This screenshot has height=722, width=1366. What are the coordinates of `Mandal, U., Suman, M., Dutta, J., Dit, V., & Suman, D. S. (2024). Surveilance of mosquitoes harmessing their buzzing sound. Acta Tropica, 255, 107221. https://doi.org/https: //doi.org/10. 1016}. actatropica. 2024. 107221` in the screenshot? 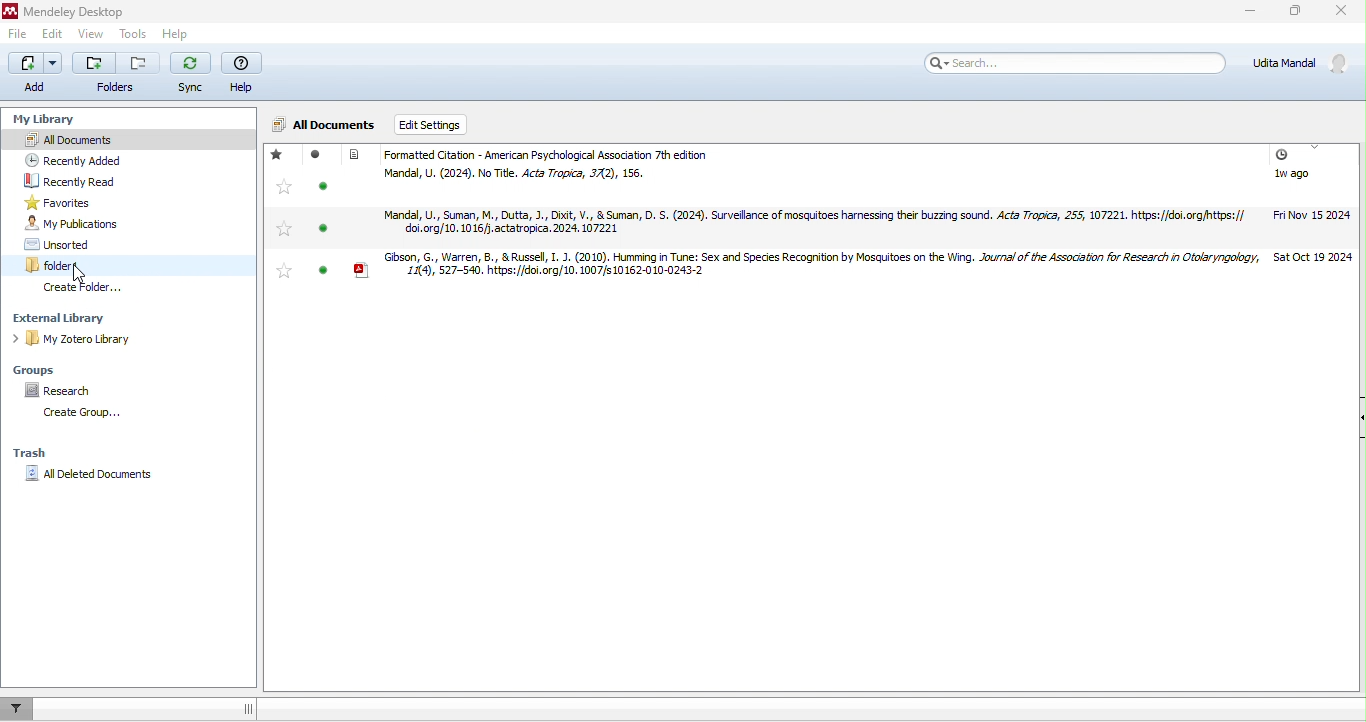 It's located at (814, 221).